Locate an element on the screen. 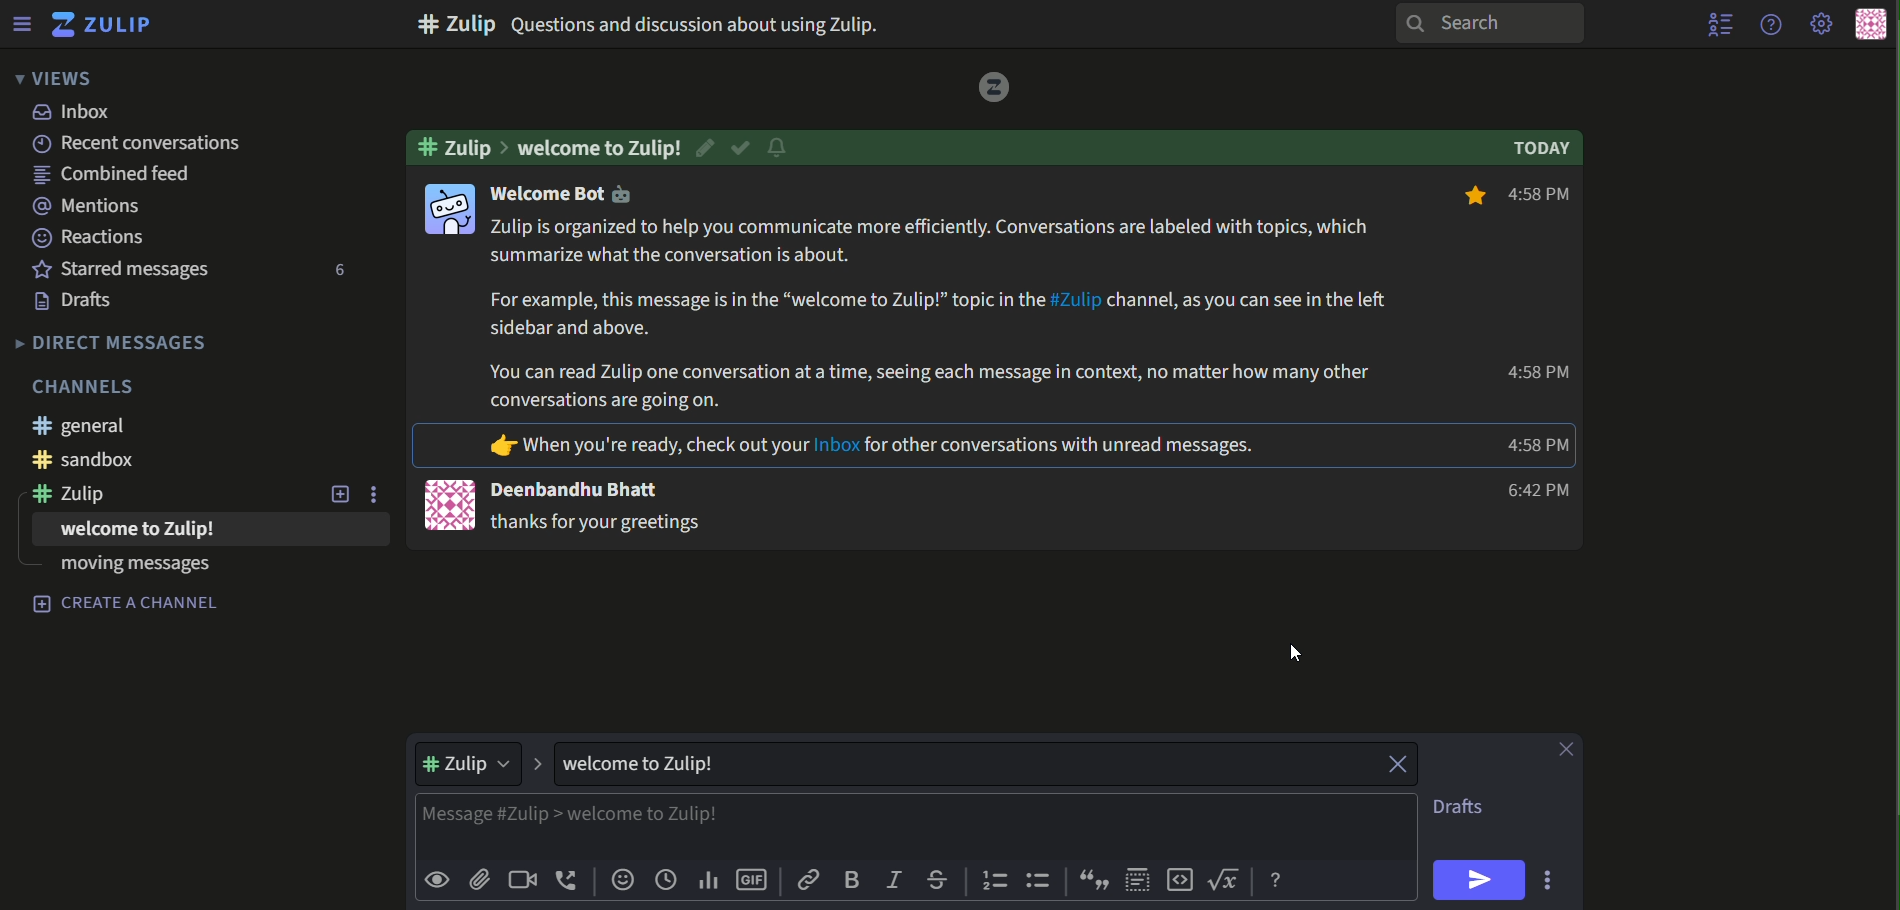  icon is located at coordinates (445, 503).